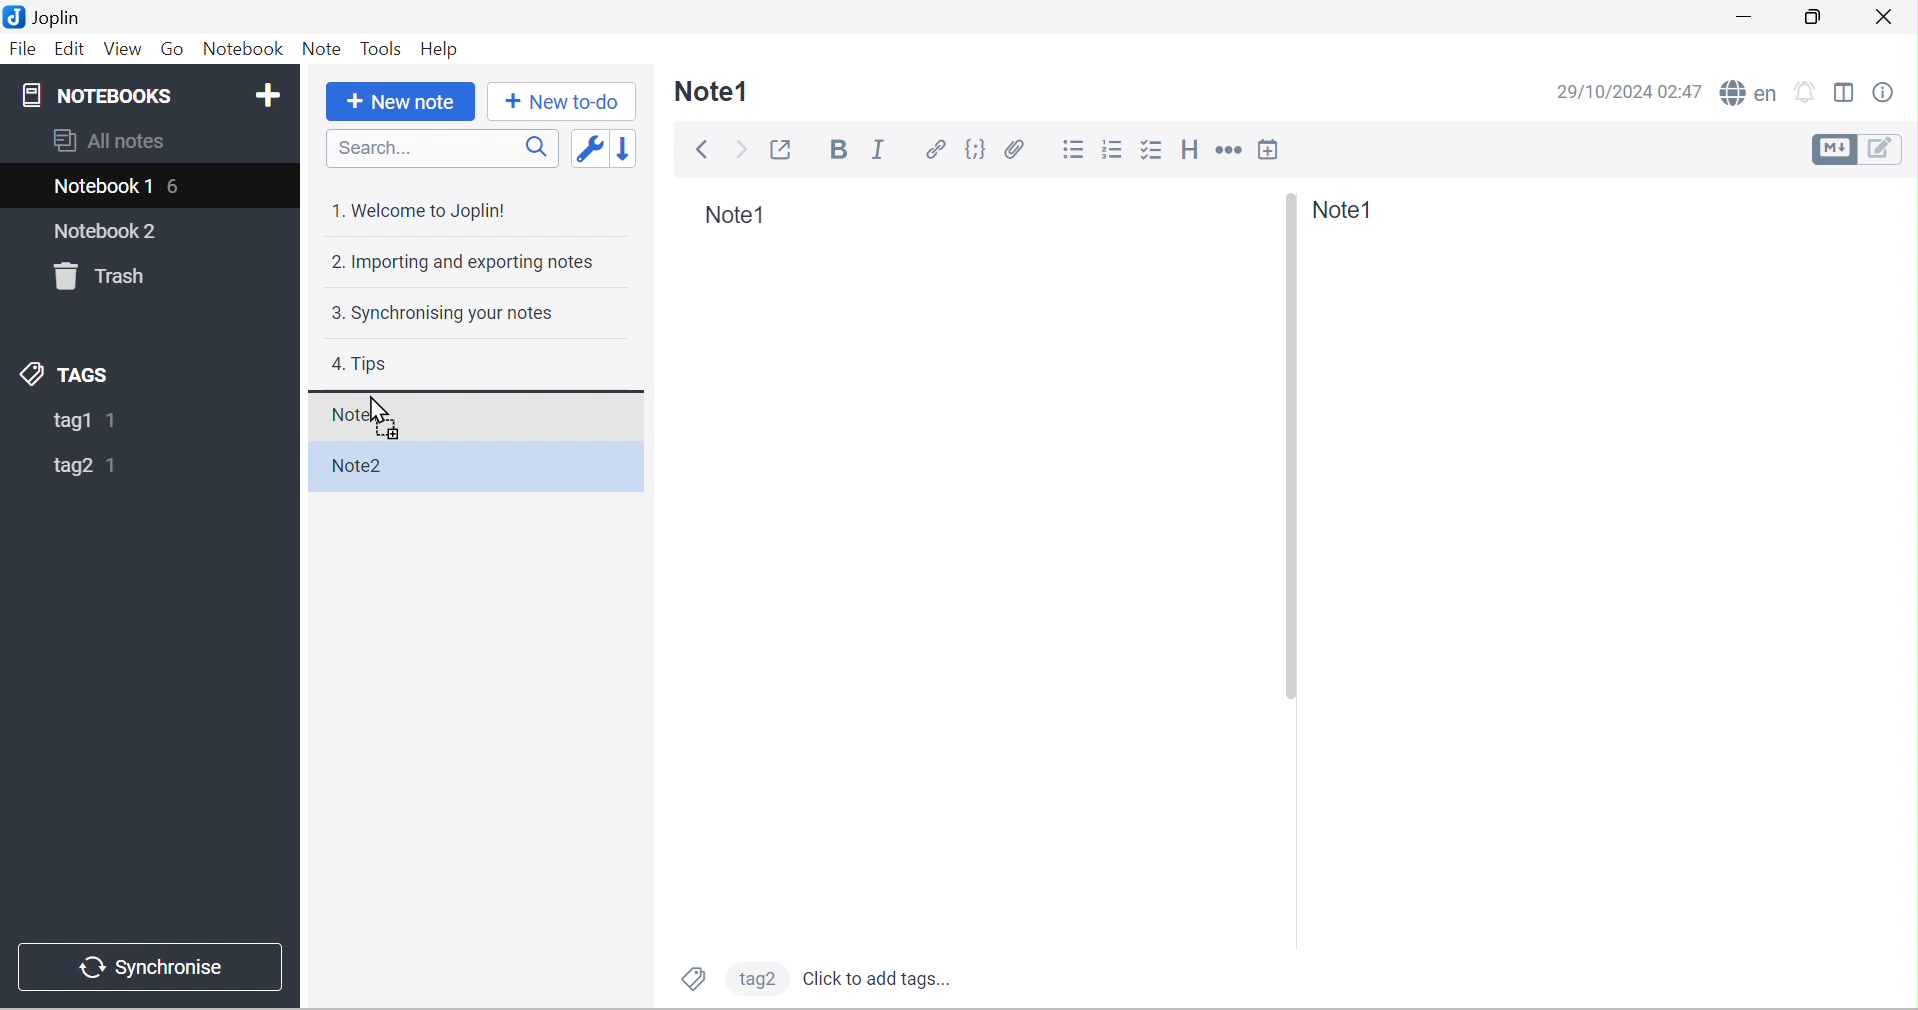 The image size is (1918, 1010). What do you see at coordinates (931, 152) in the screenshot?
I see `Hyperlink` at bounding box center [931, 152].